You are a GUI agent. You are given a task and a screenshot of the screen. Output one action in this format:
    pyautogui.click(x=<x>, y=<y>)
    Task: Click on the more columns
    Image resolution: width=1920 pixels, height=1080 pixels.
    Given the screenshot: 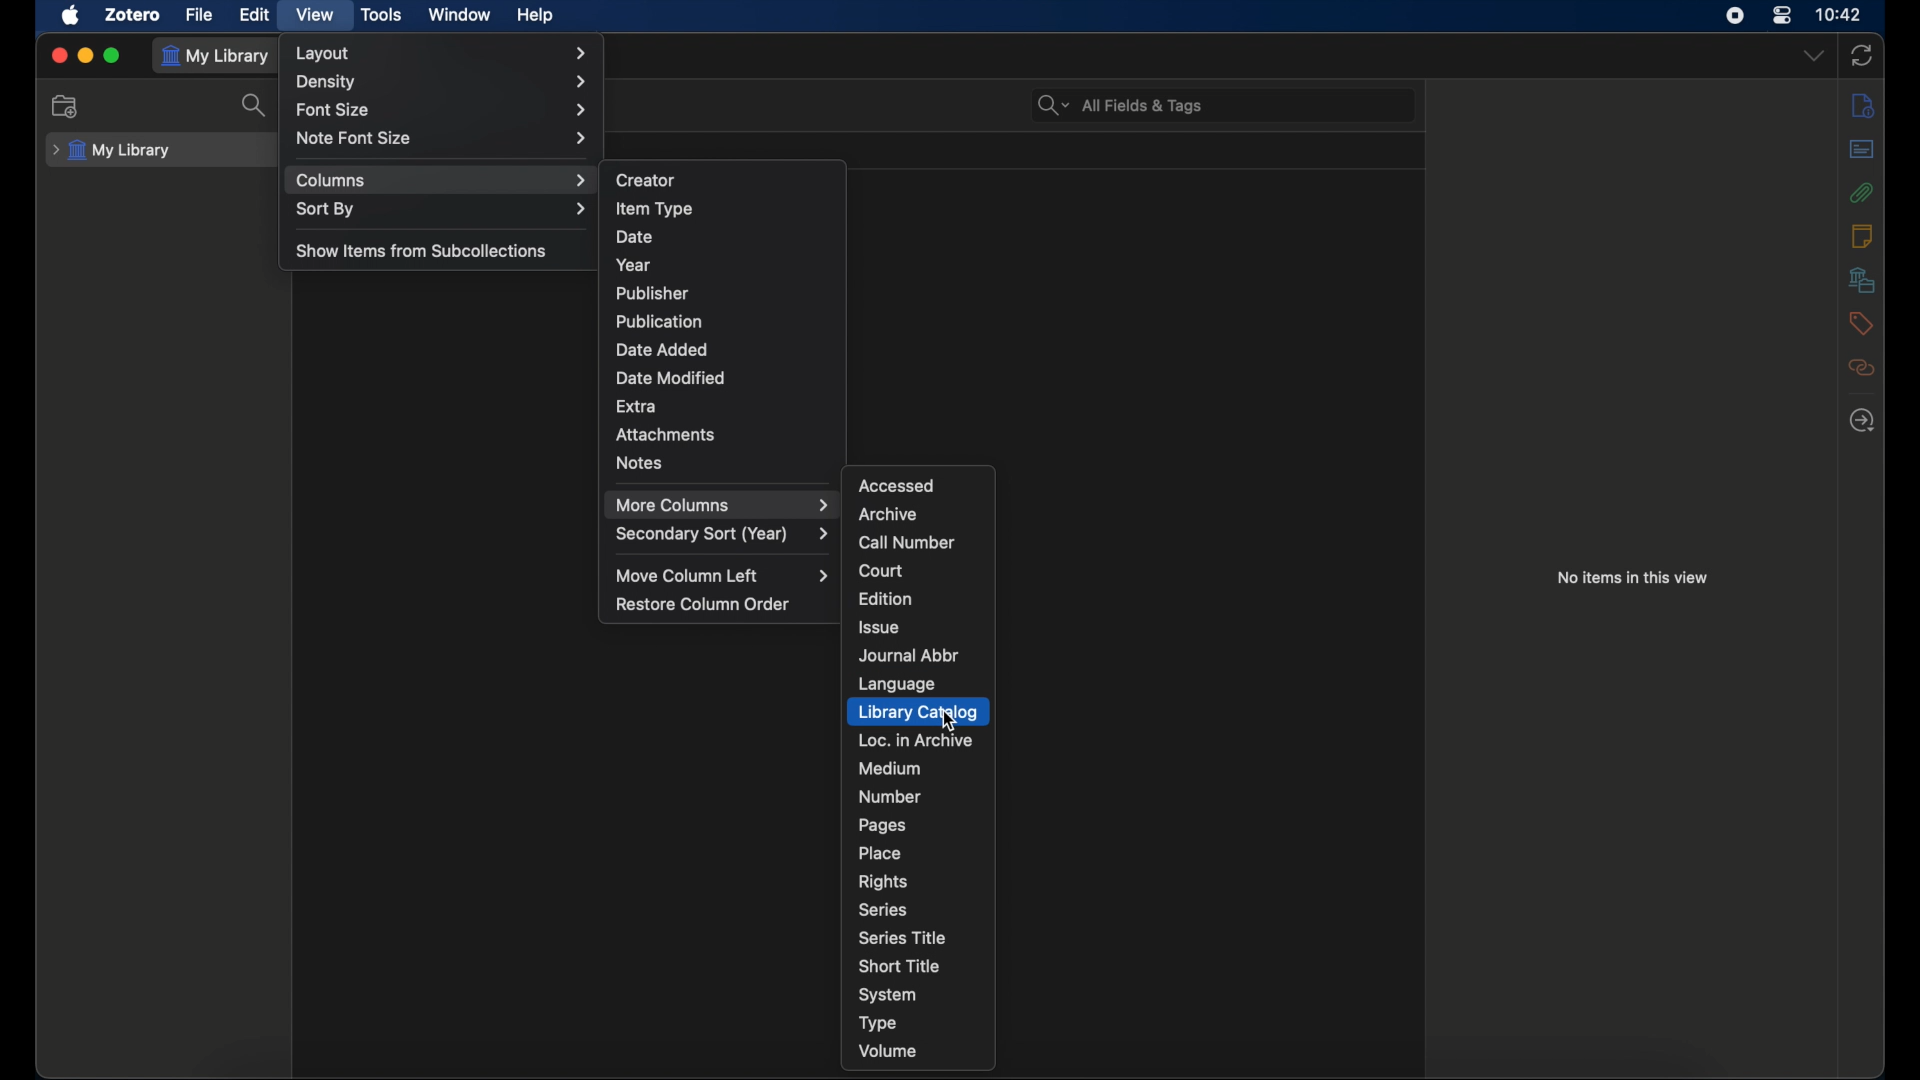 What is the action you would take?
    pyautogui.click(x=722, y=505)
    